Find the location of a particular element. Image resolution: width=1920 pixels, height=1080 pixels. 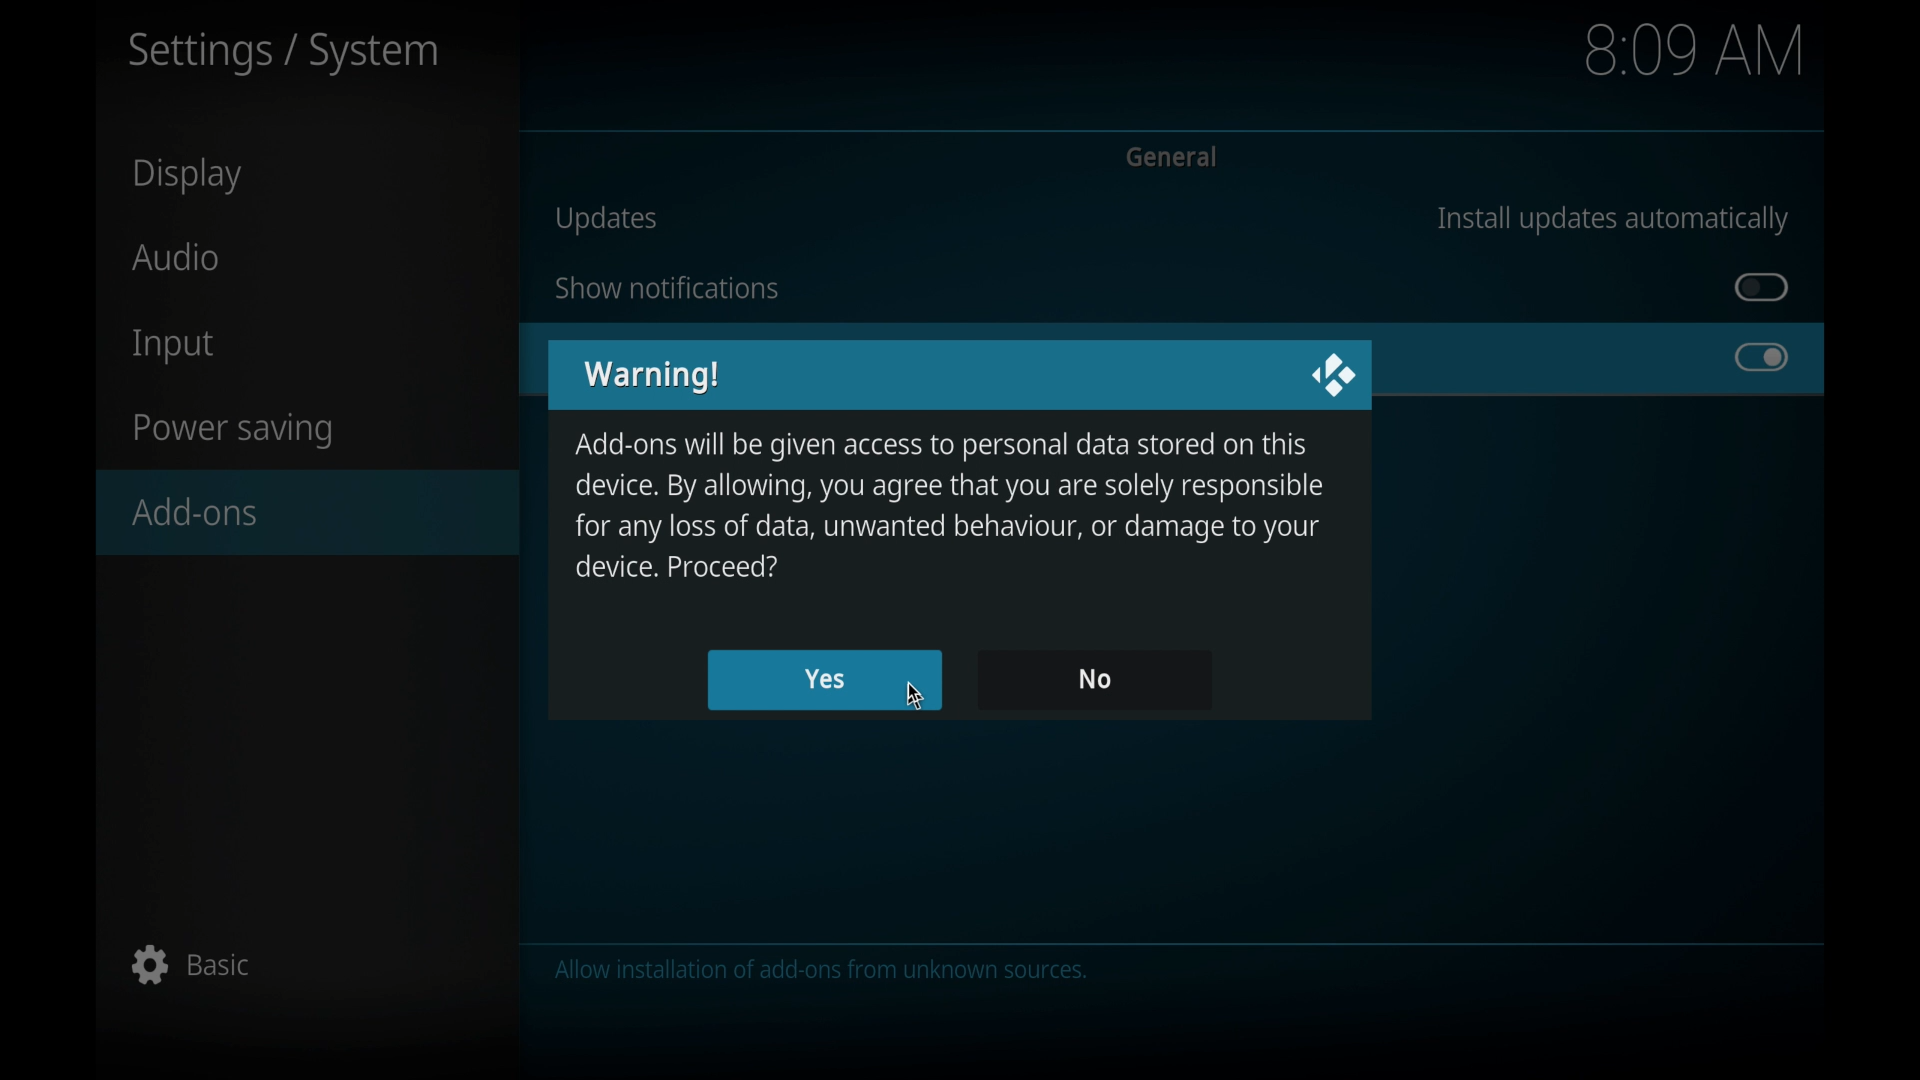

Personal data access confirmation dialogue box is located at coordinates (950, 506).